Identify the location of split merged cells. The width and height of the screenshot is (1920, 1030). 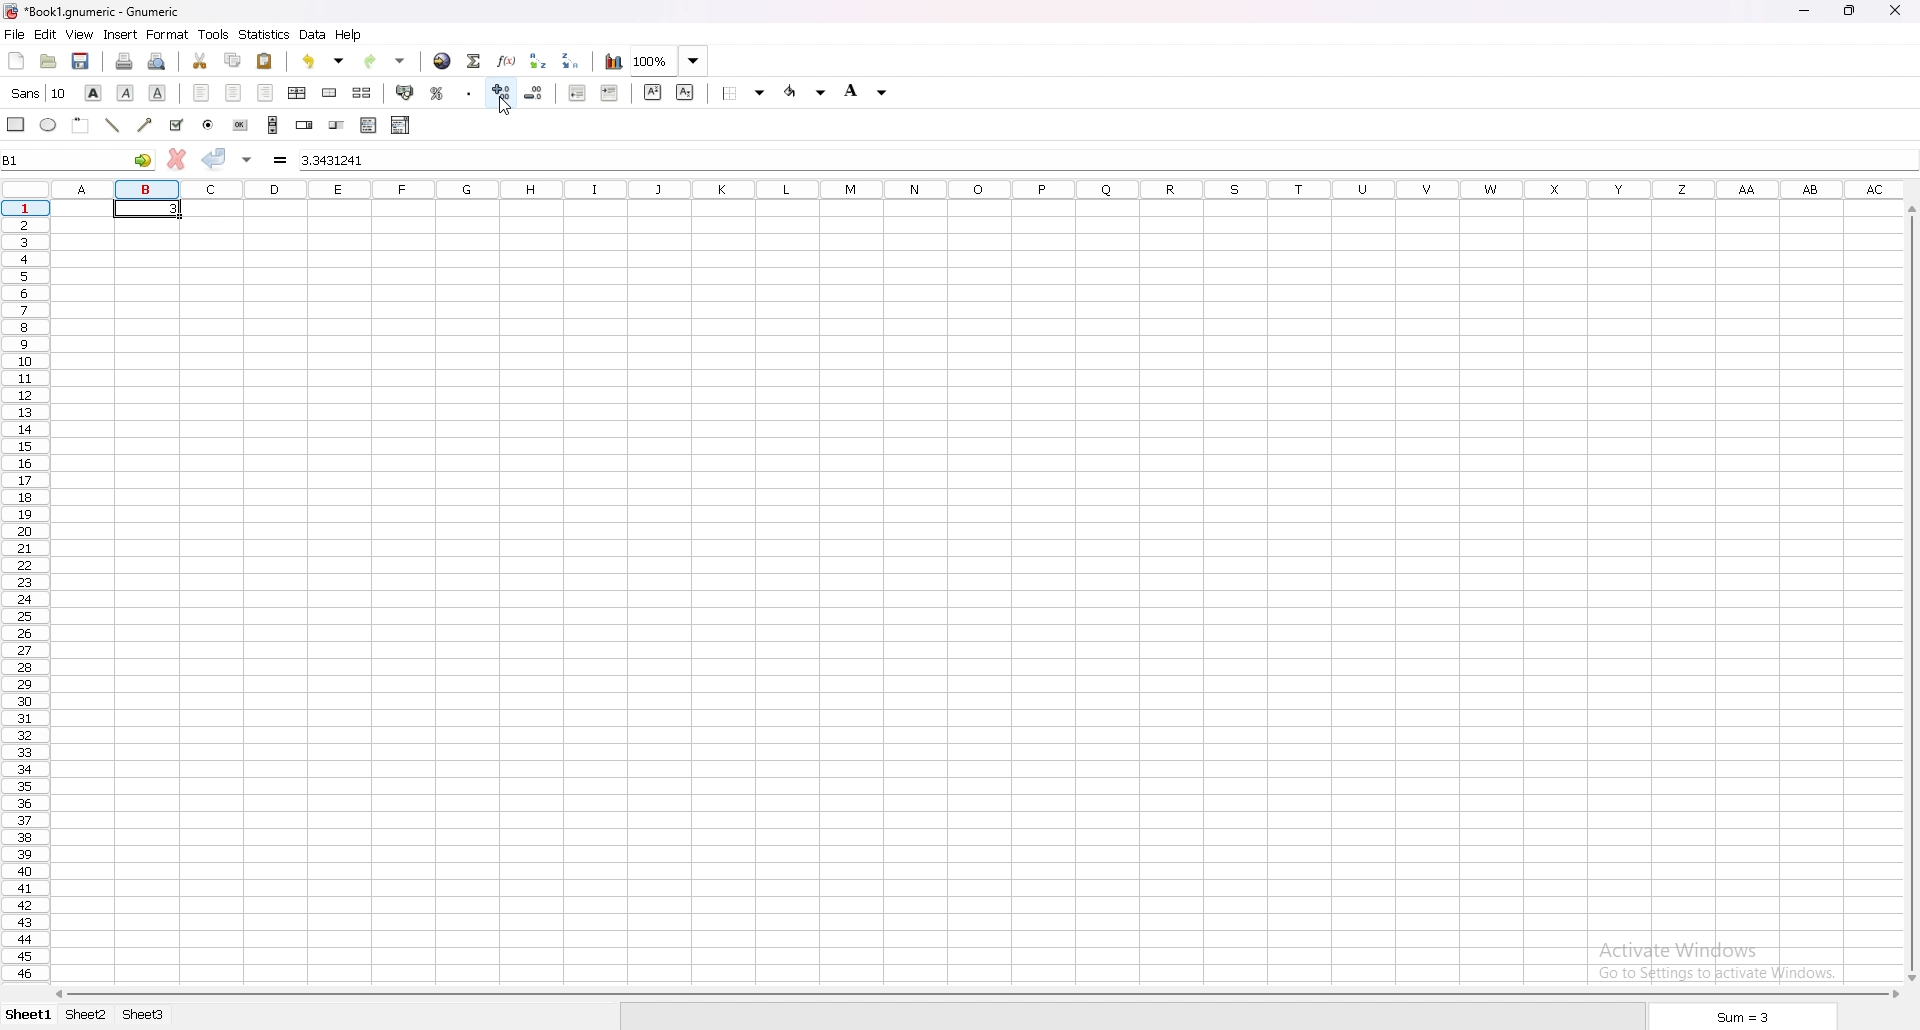
(362, 93).